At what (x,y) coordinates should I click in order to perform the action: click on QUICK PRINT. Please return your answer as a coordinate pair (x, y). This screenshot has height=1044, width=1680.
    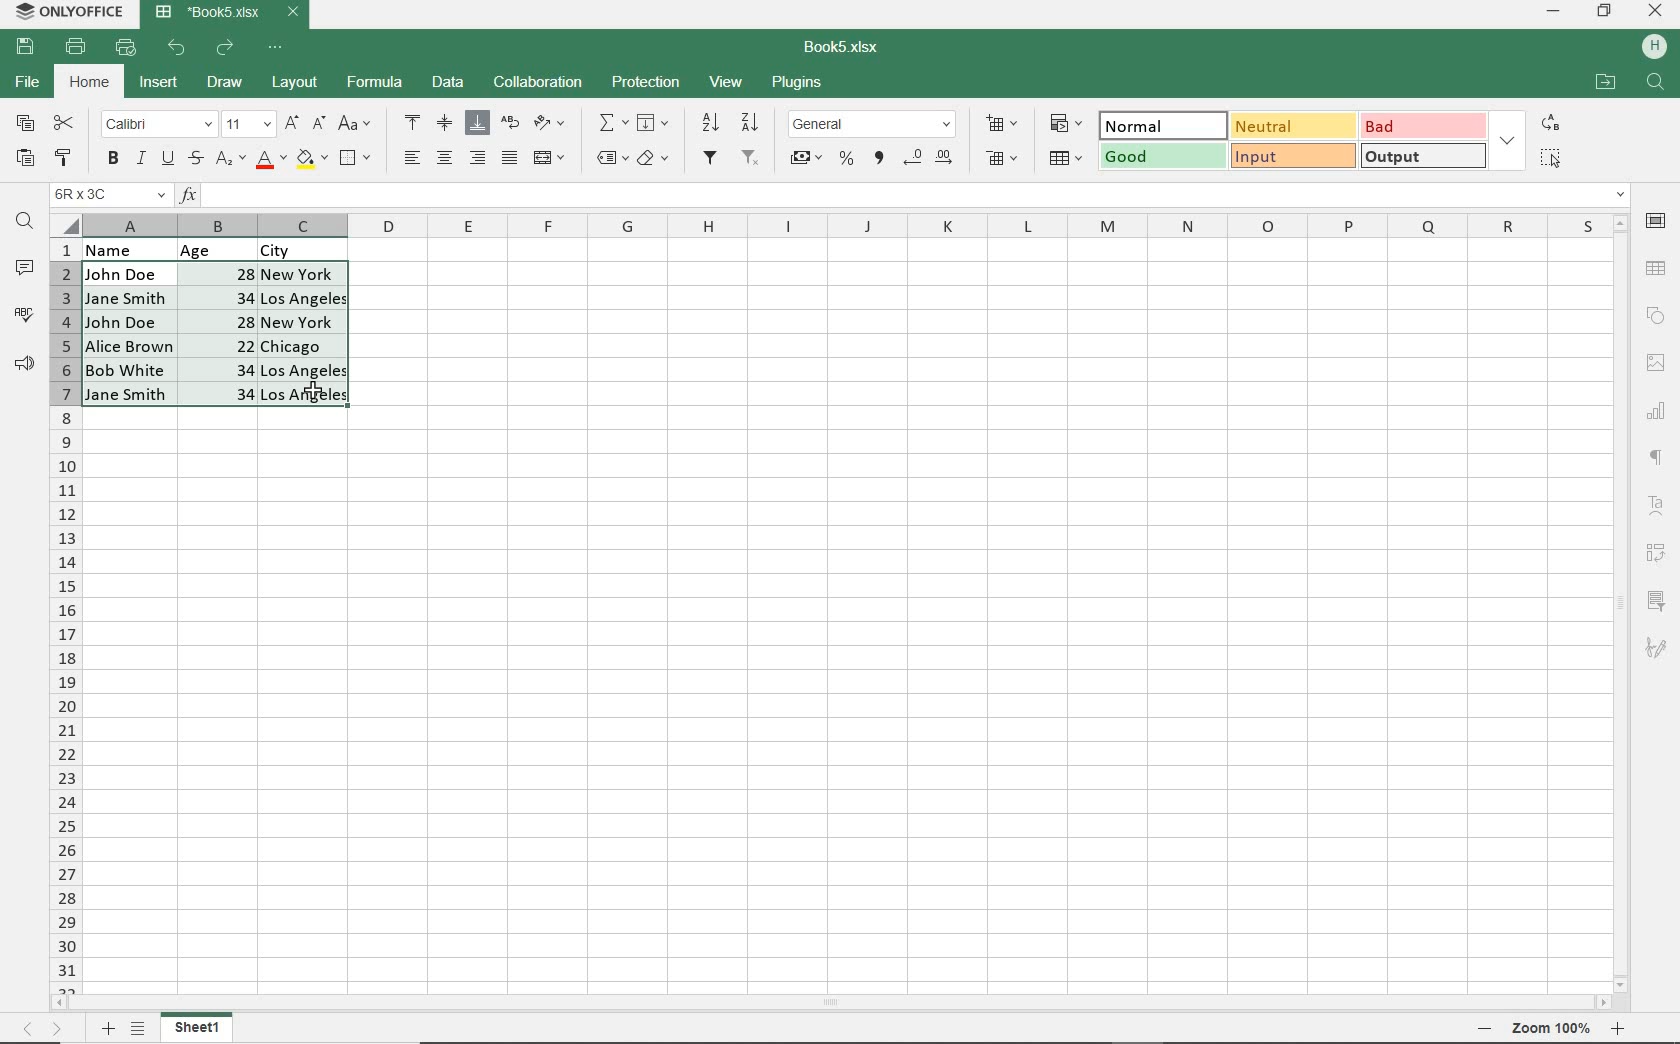
    Looking at the image, I should click on (126, 48).